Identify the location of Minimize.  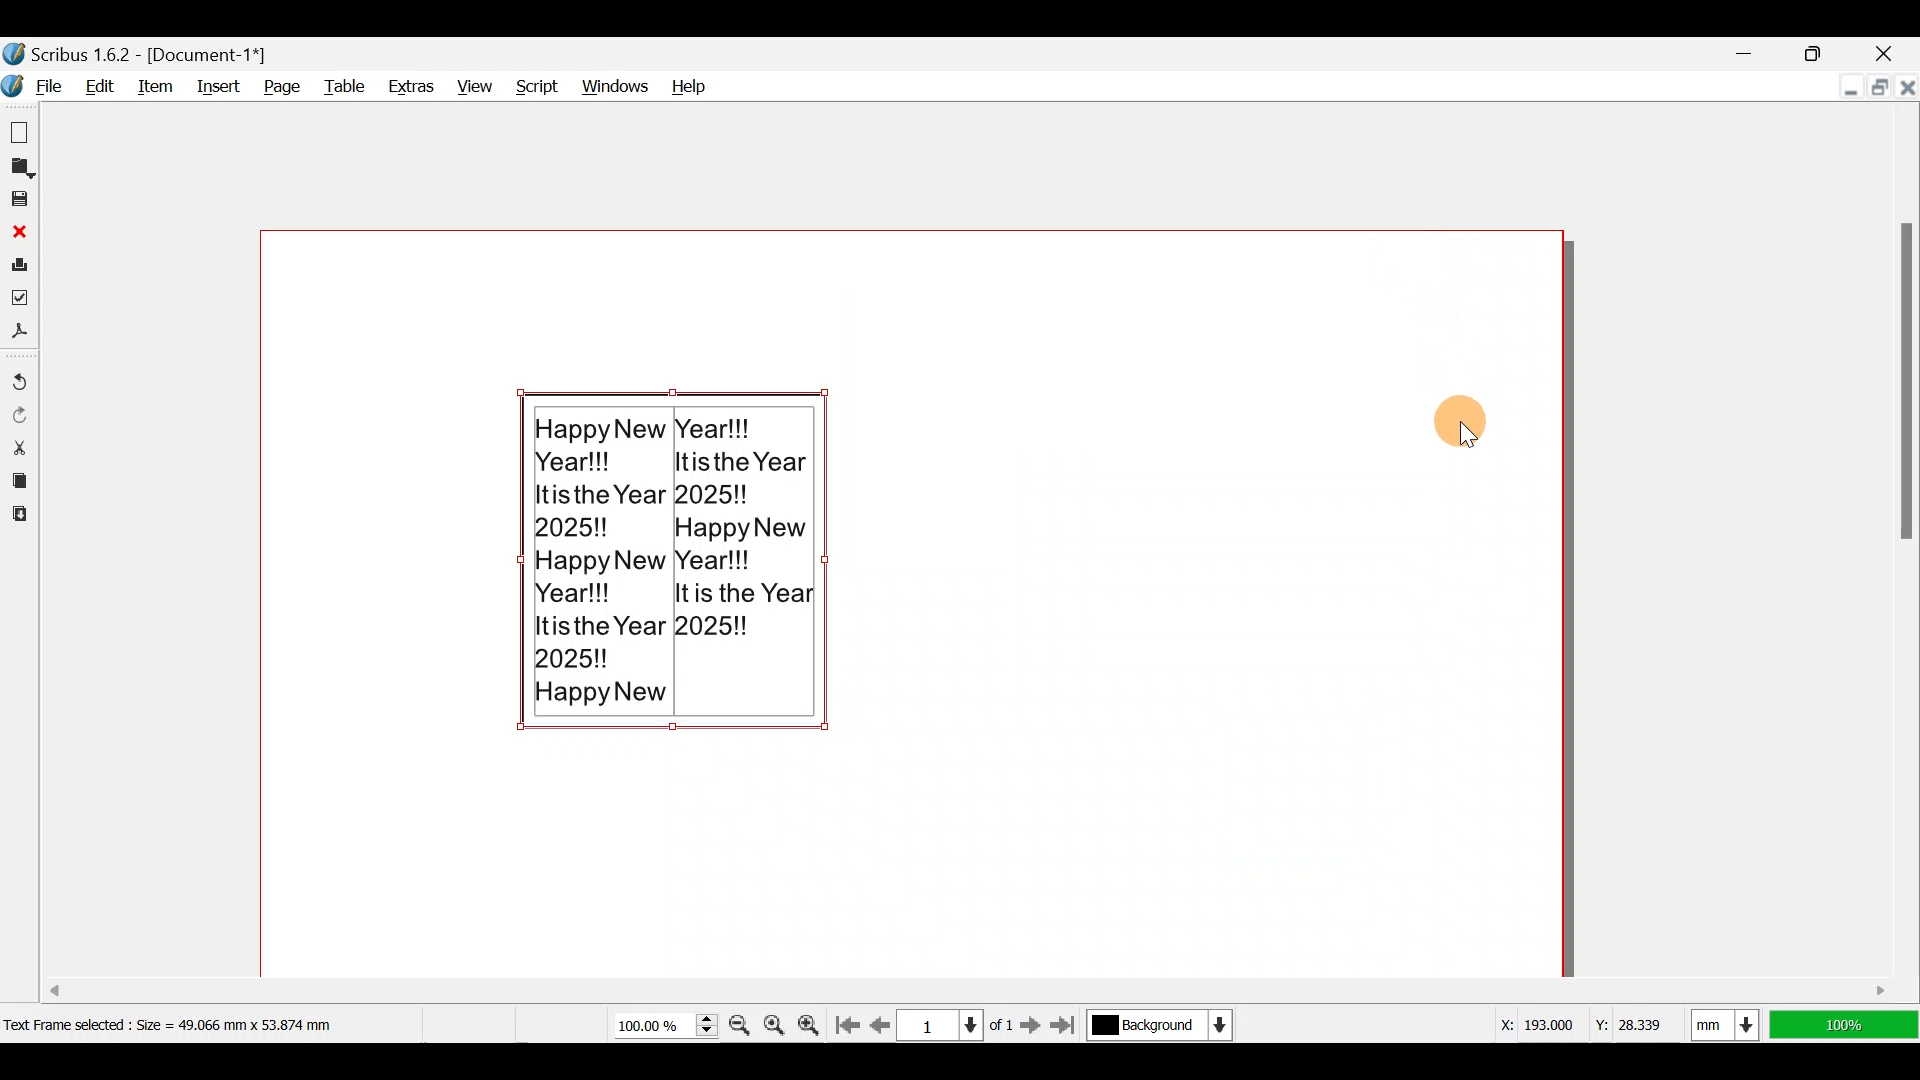
(1751, 53).